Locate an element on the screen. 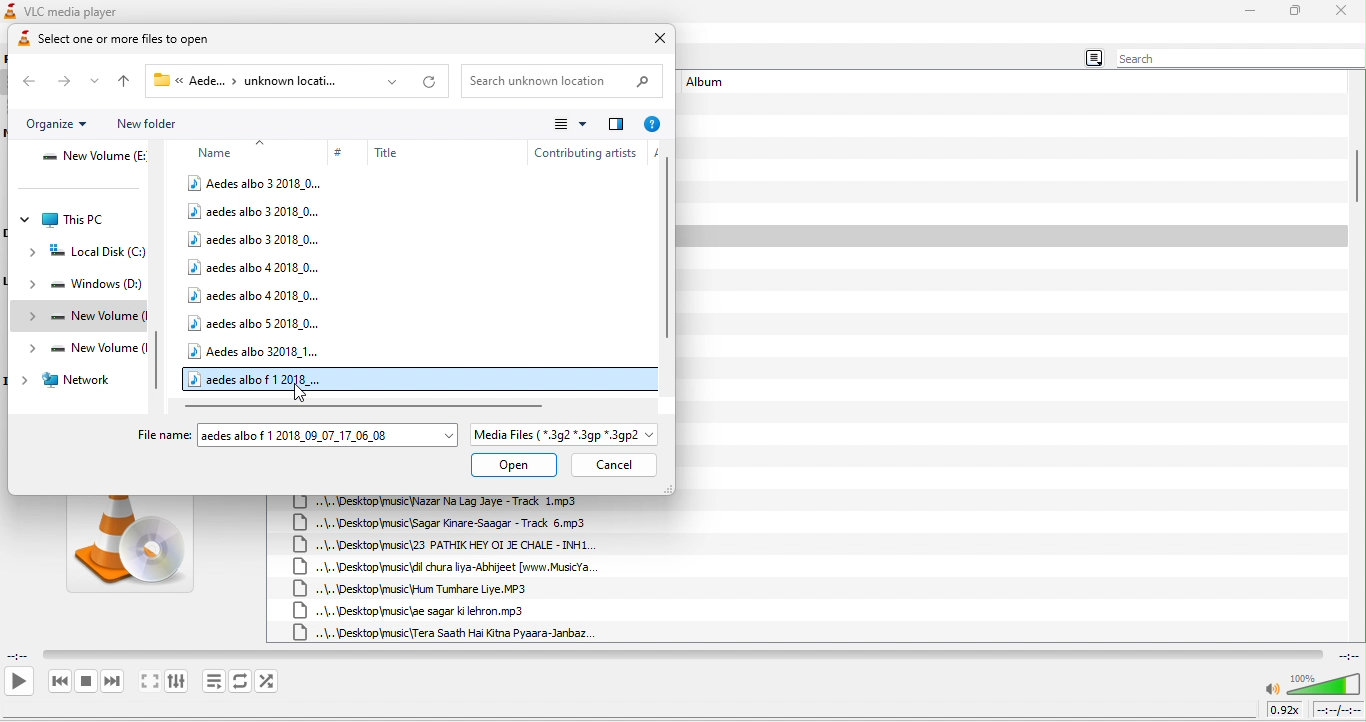  File name: is located at coordinates (164, 434).